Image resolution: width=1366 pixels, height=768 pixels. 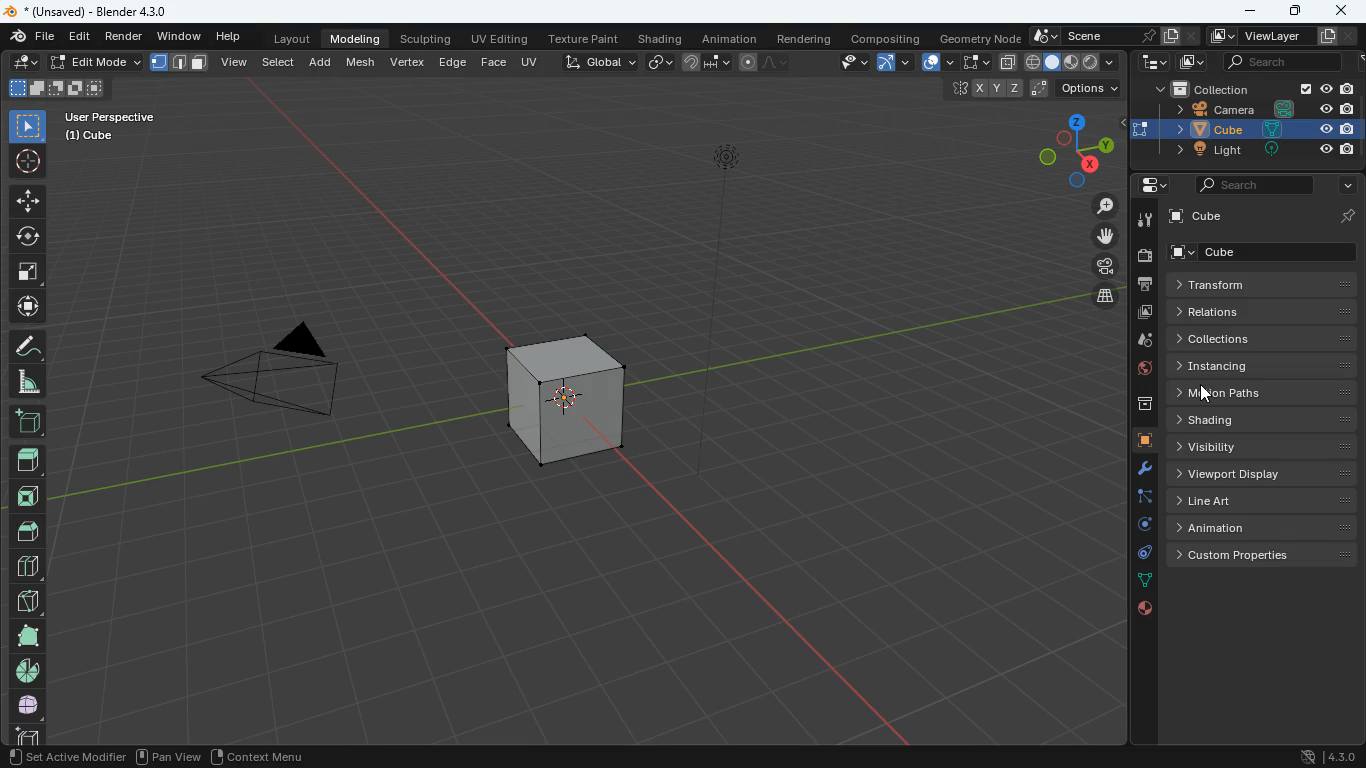 I want to click on cube, so click(x=1260, y=128).